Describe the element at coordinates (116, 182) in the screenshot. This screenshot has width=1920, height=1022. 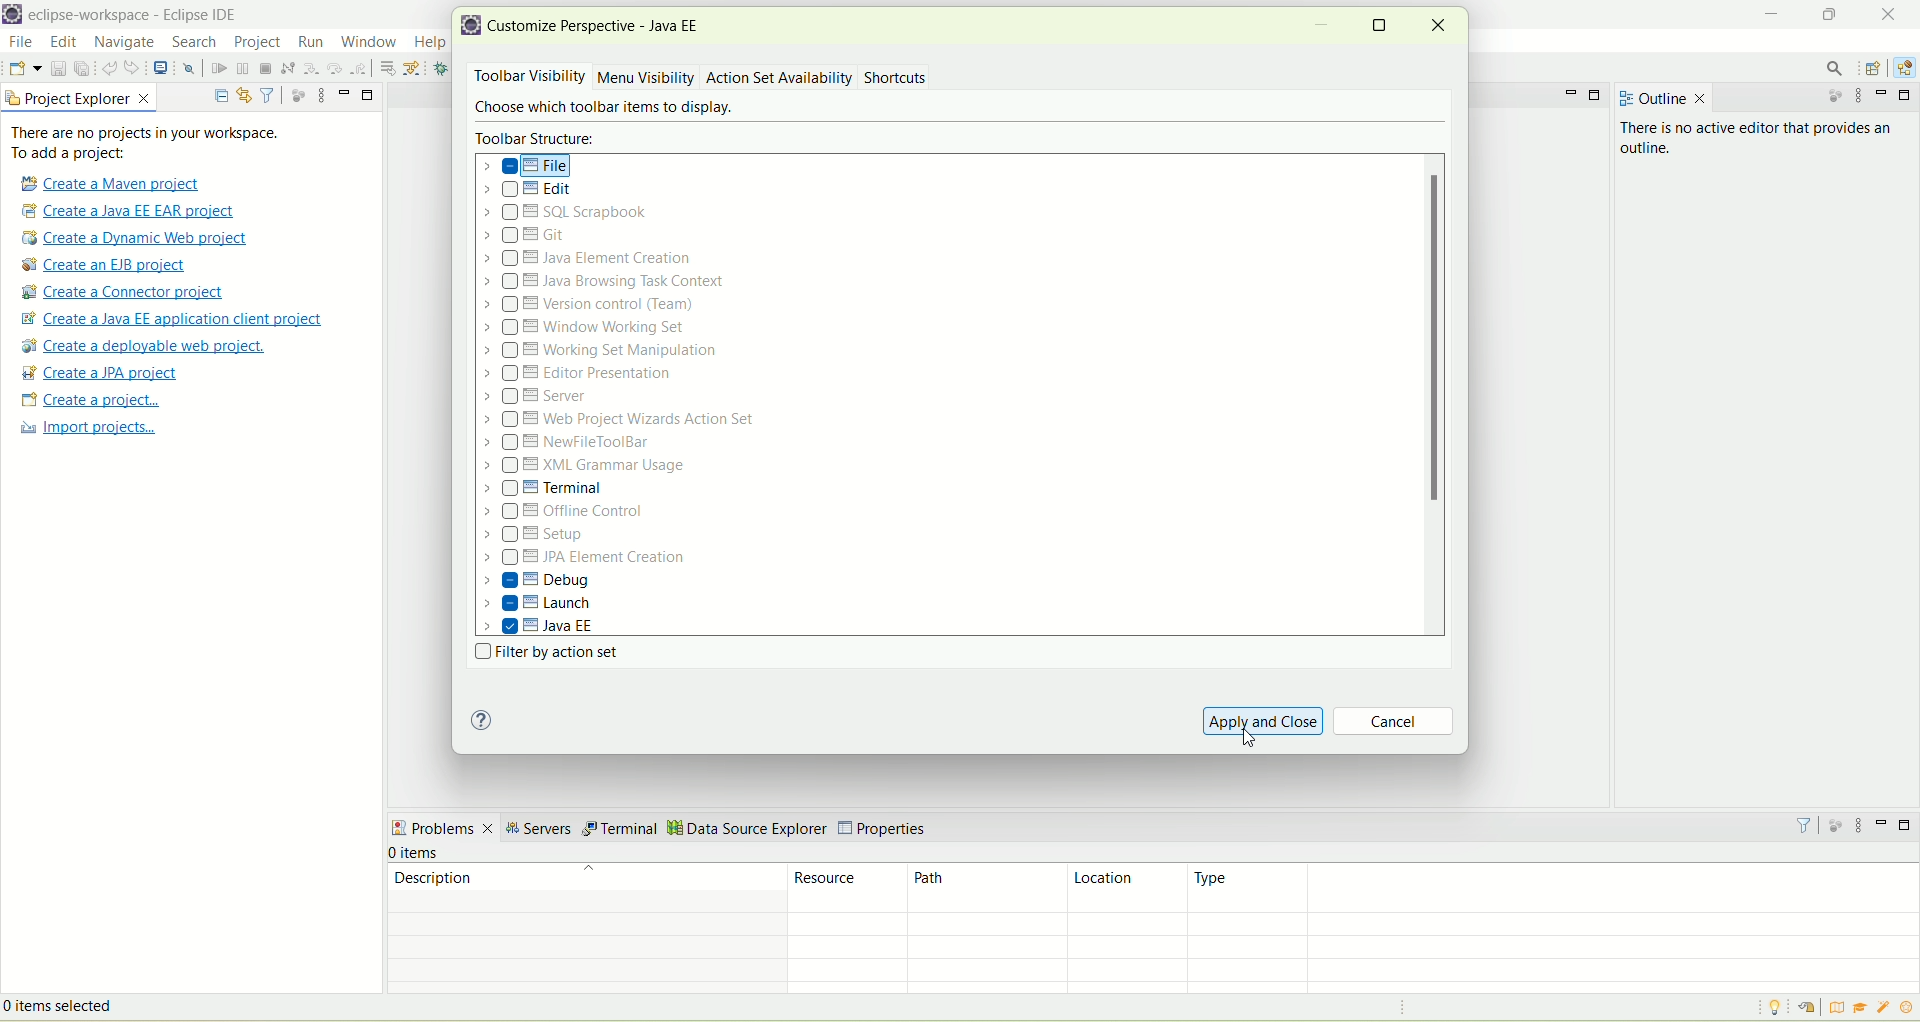
I see `create a Maven project` at that location.